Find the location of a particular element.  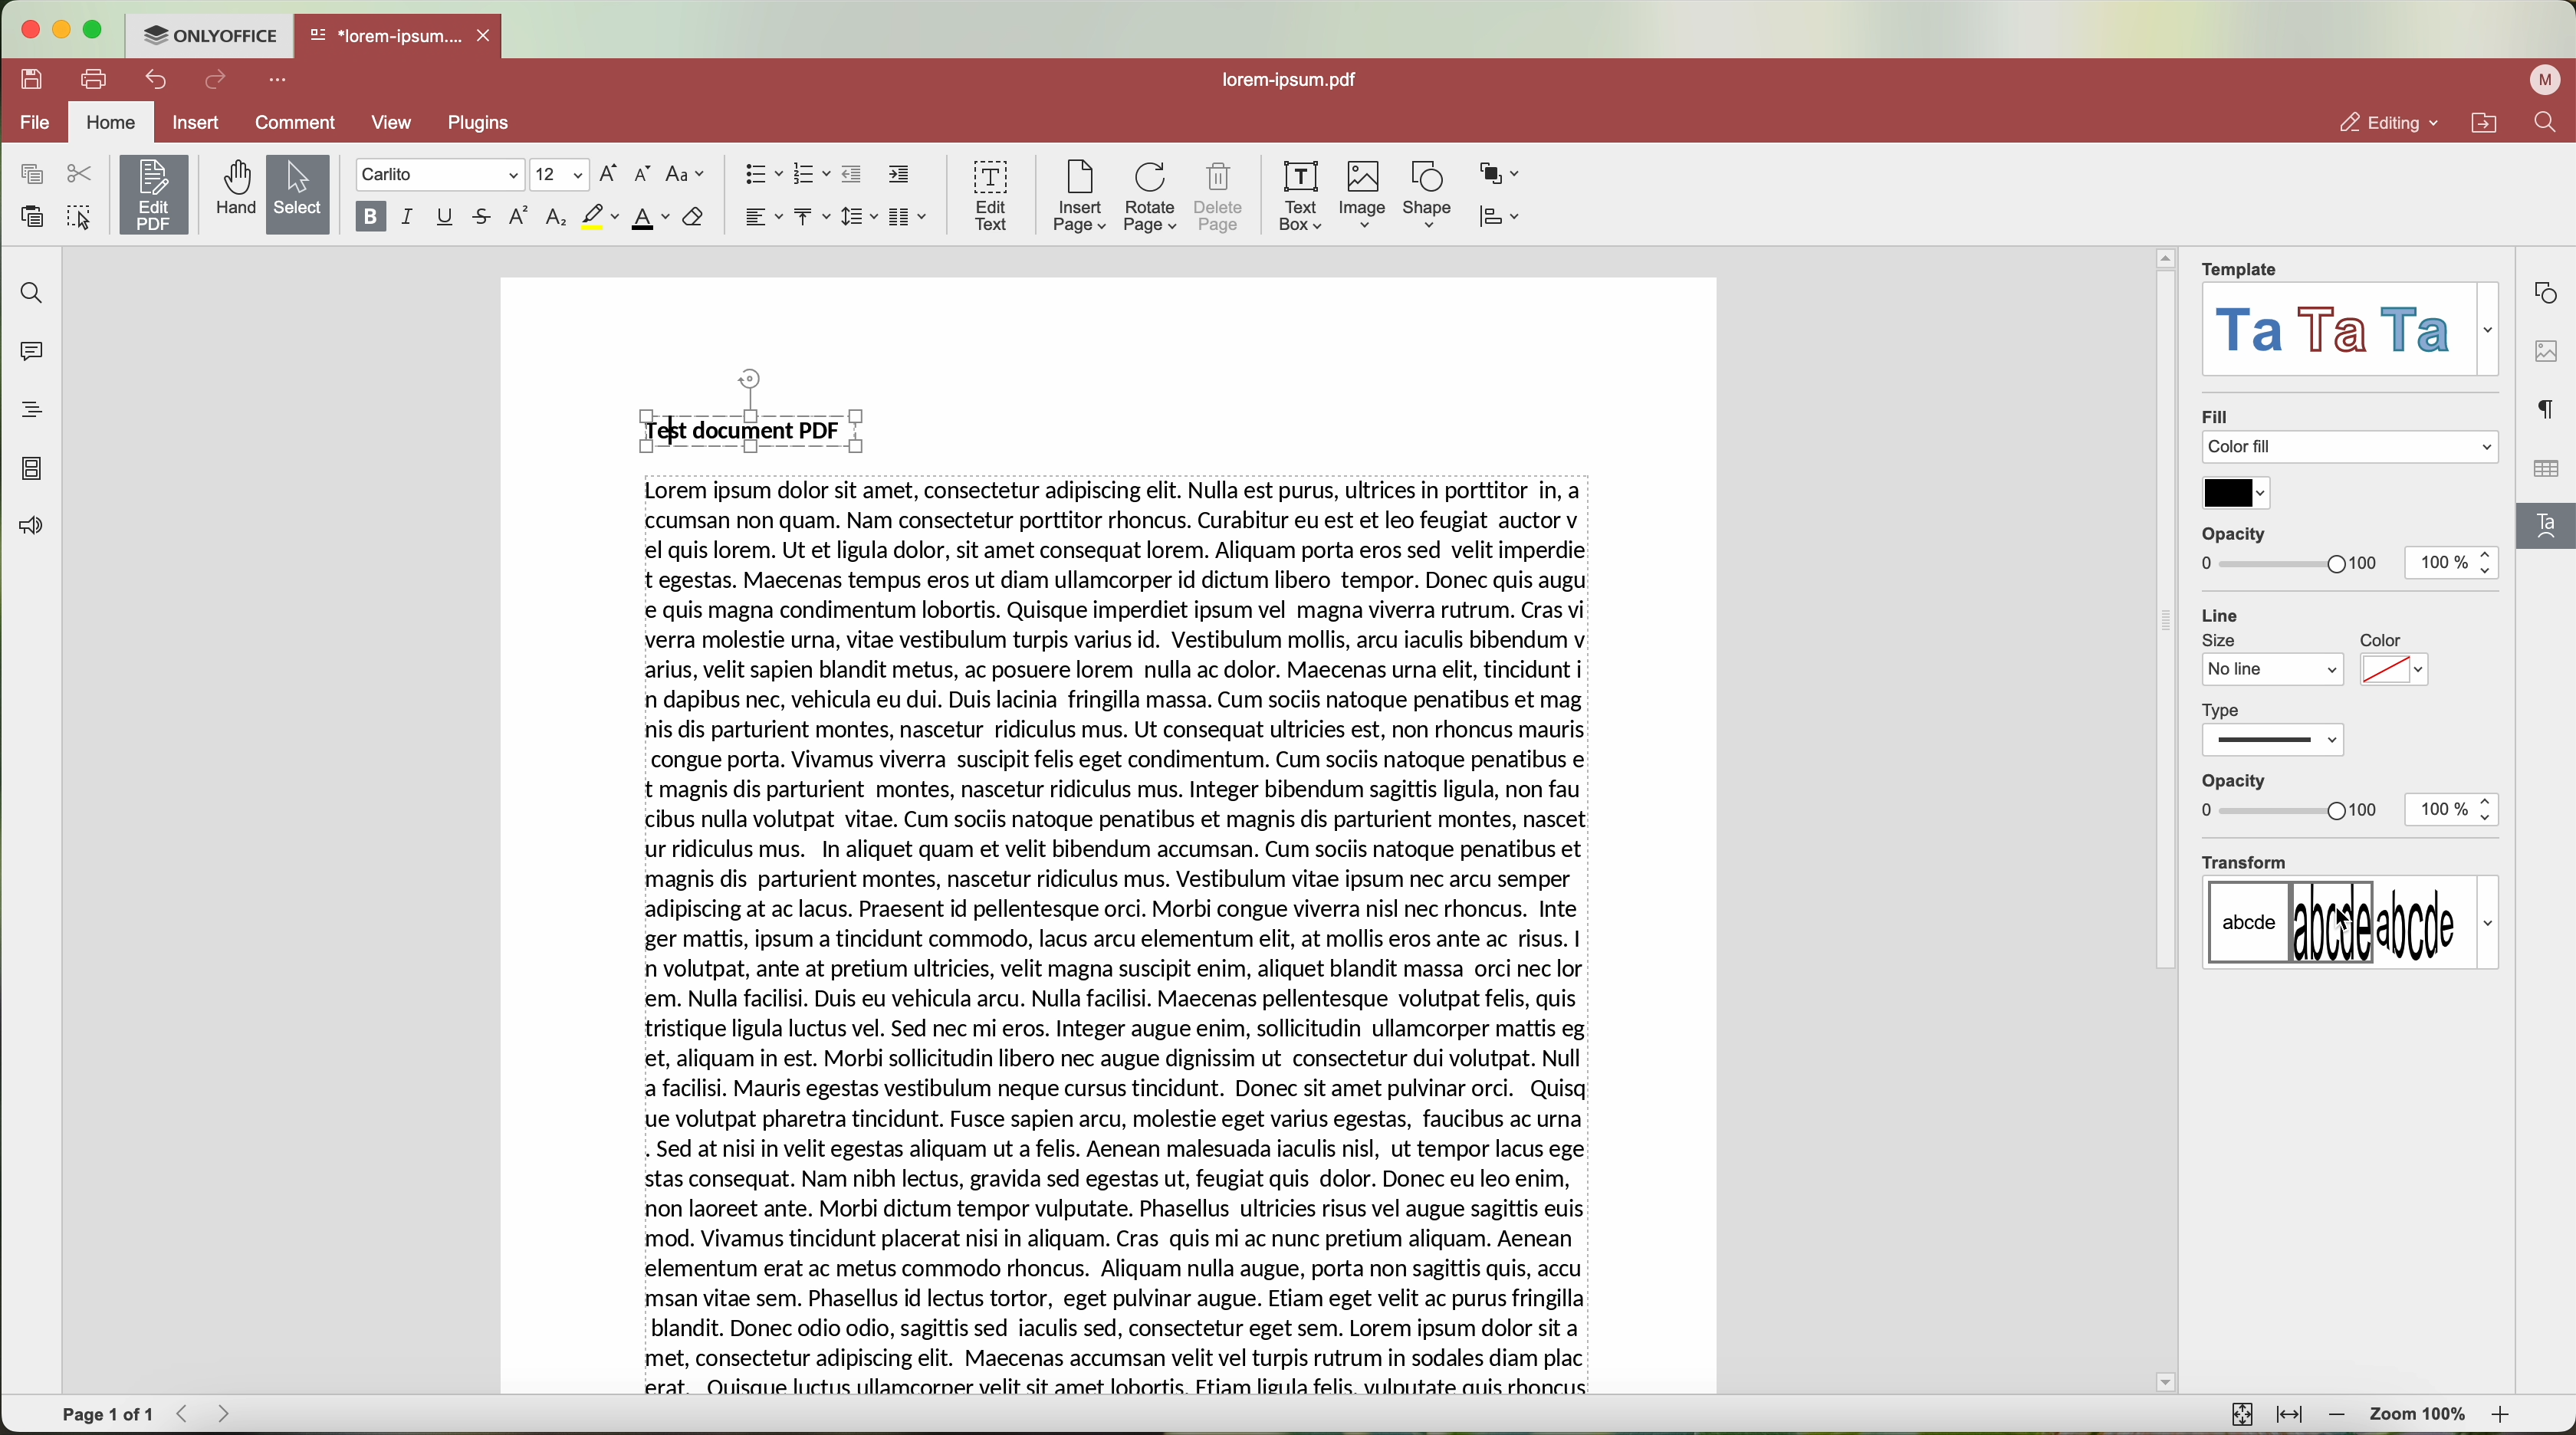

Insert is located at coordinates (196, 122).